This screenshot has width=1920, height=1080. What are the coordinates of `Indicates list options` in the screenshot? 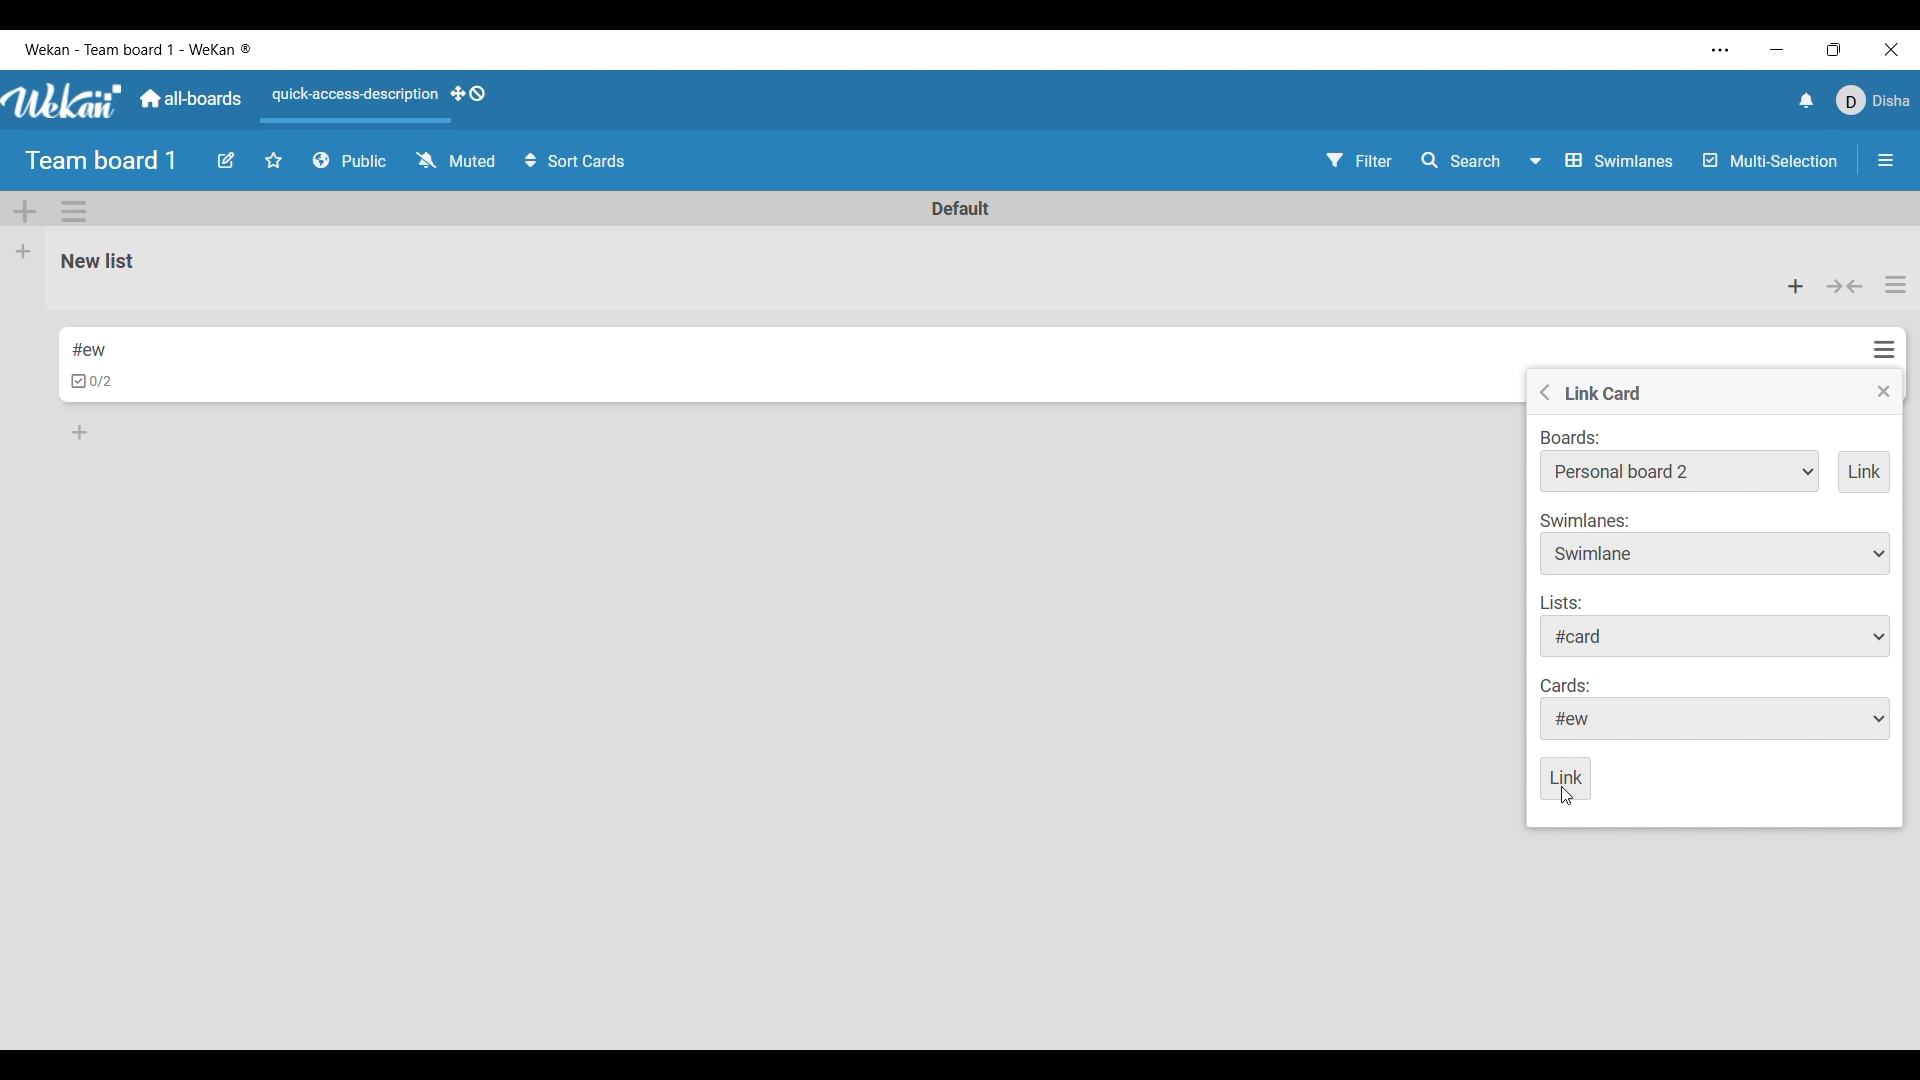 It's located at (1562, 602).